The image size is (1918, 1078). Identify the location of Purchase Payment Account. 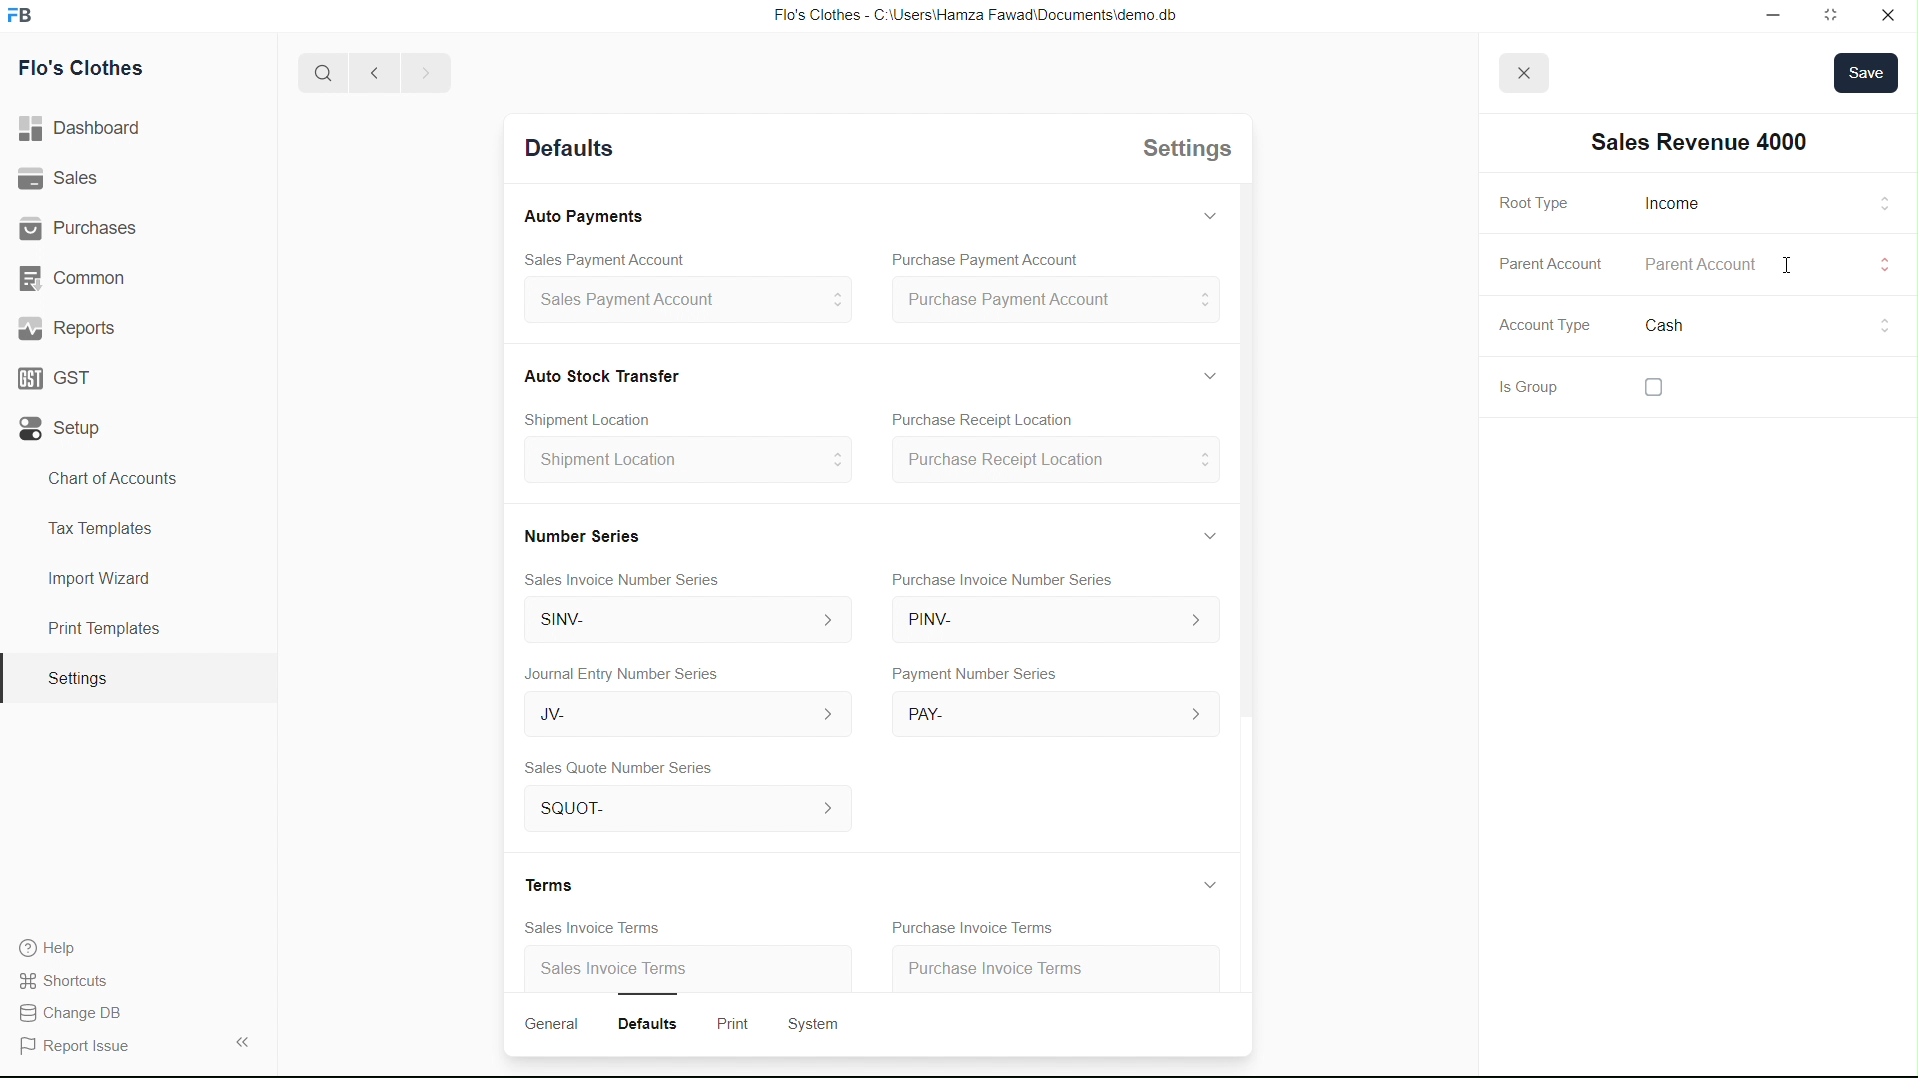
(1054, 301).